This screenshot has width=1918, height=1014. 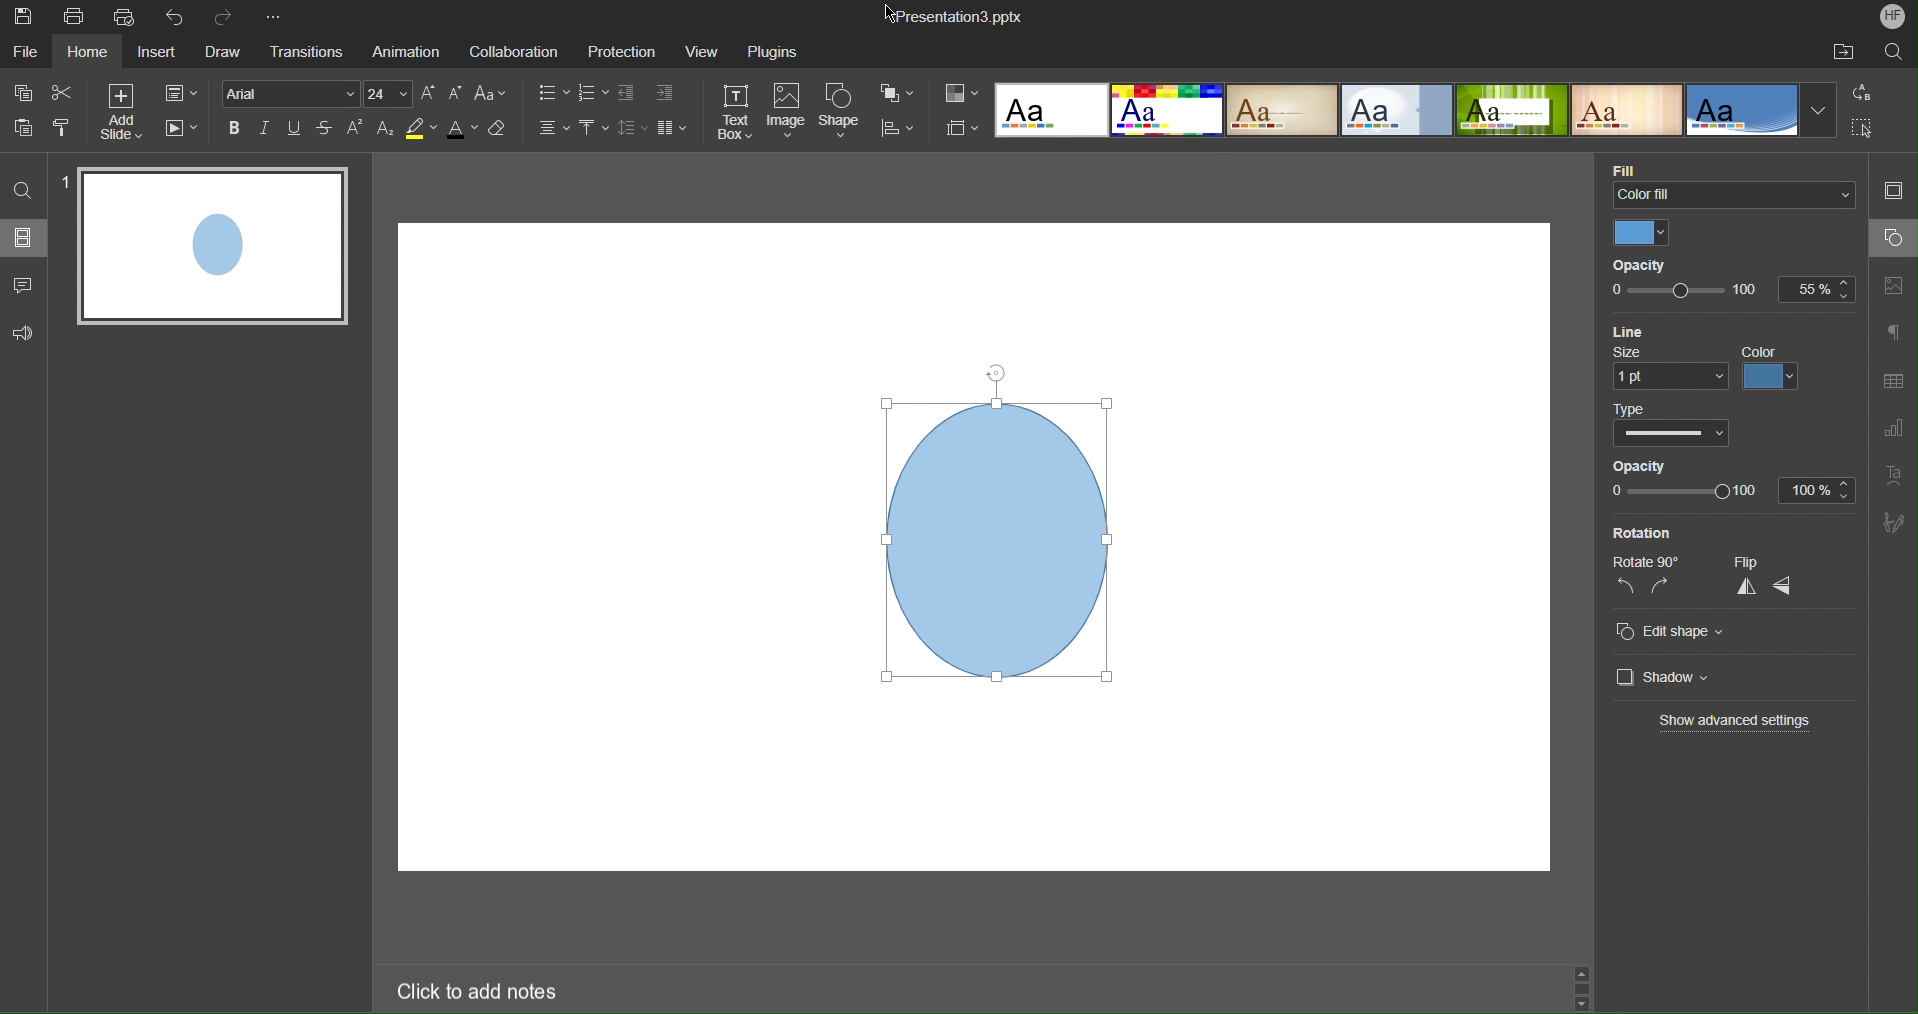 I want to click on Flip Horizontal, so click(x=1784, y=587).